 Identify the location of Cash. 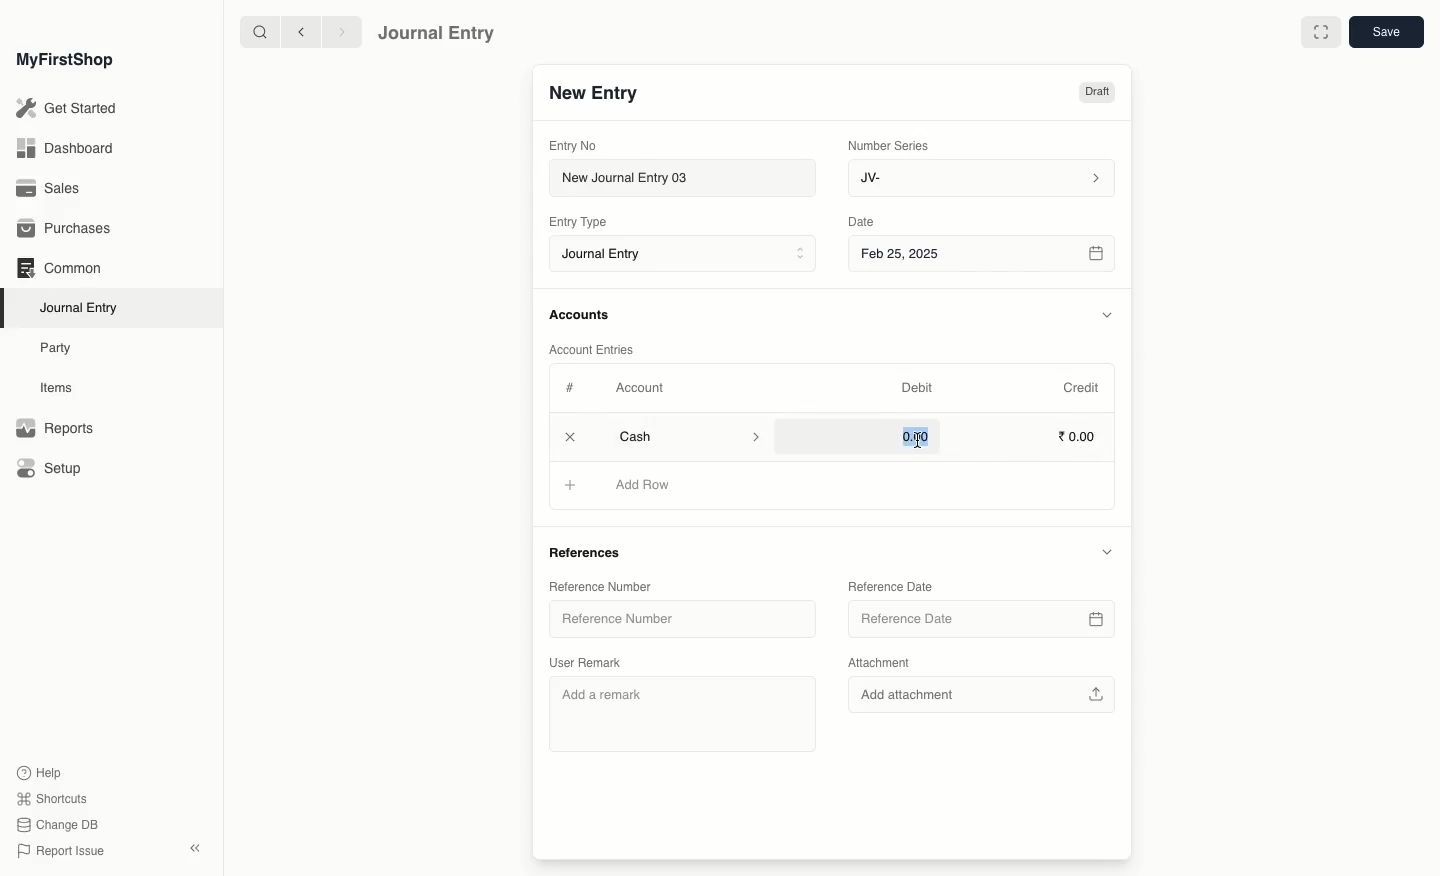
(689, 436).